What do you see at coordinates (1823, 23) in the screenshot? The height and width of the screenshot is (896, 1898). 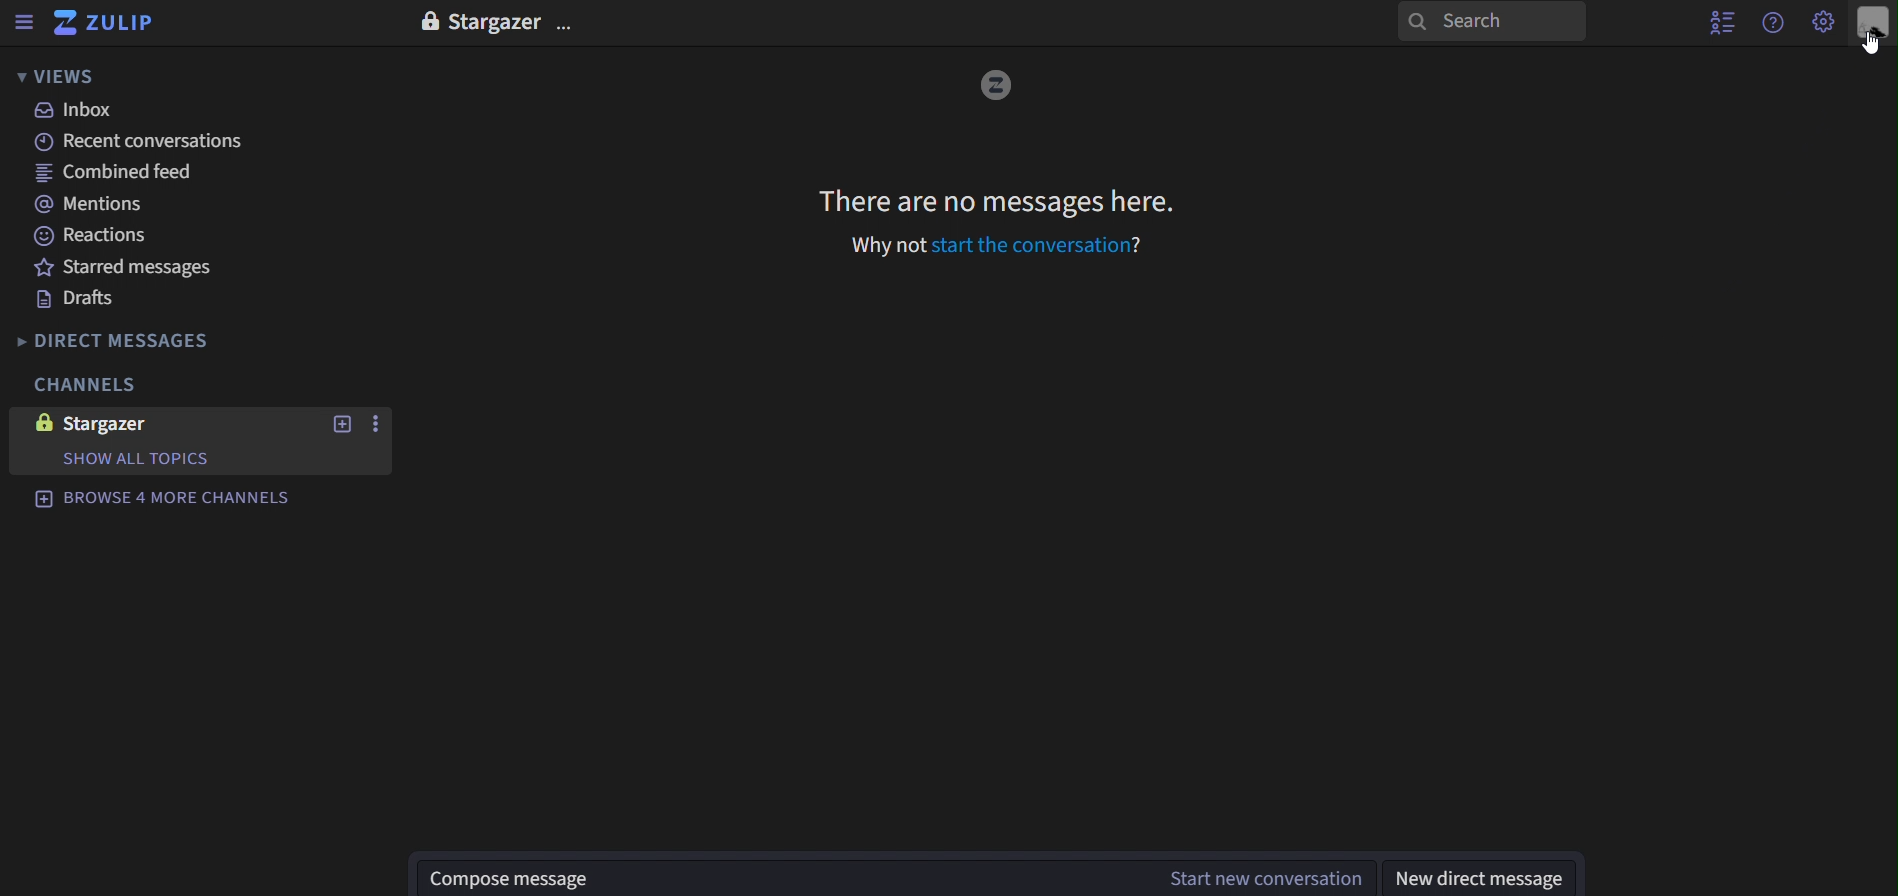 I see `main menu` at bounding box center [1823, 23].